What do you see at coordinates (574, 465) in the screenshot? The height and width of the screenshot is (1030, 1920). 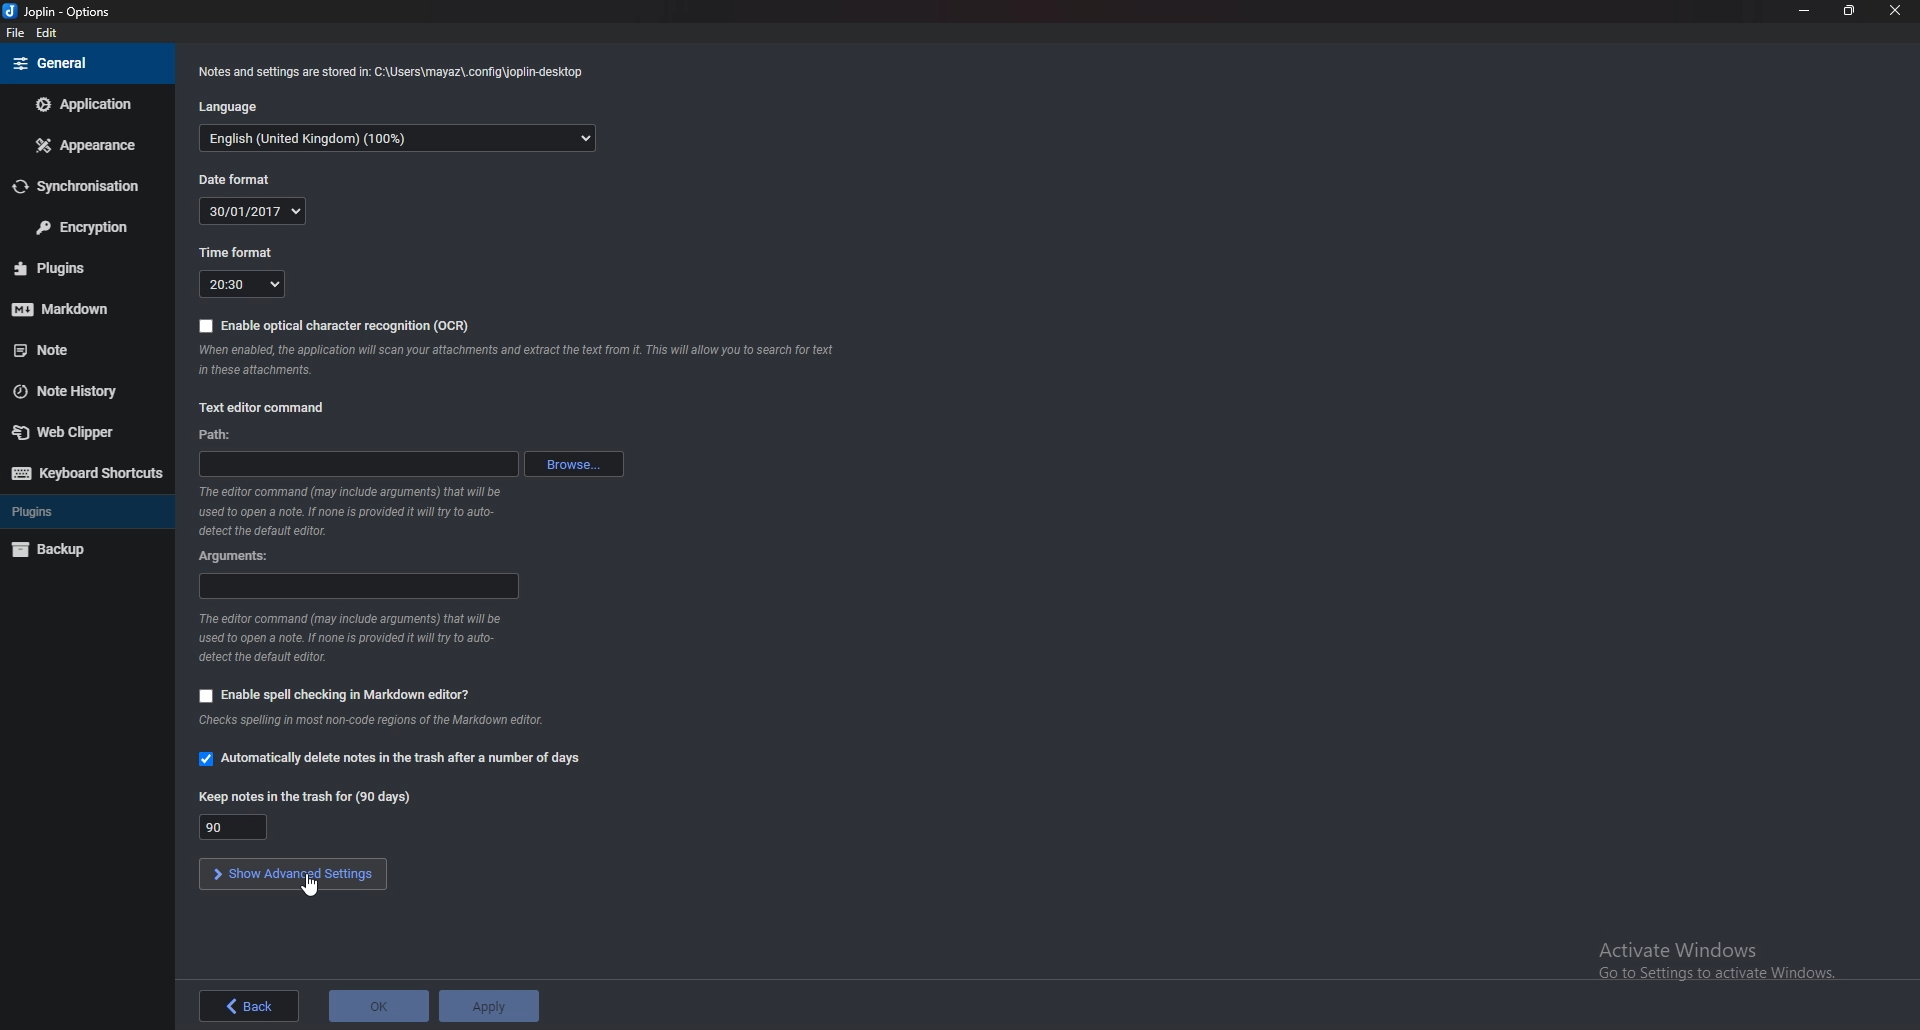 I see `browse` at bounding box center [574, 465].